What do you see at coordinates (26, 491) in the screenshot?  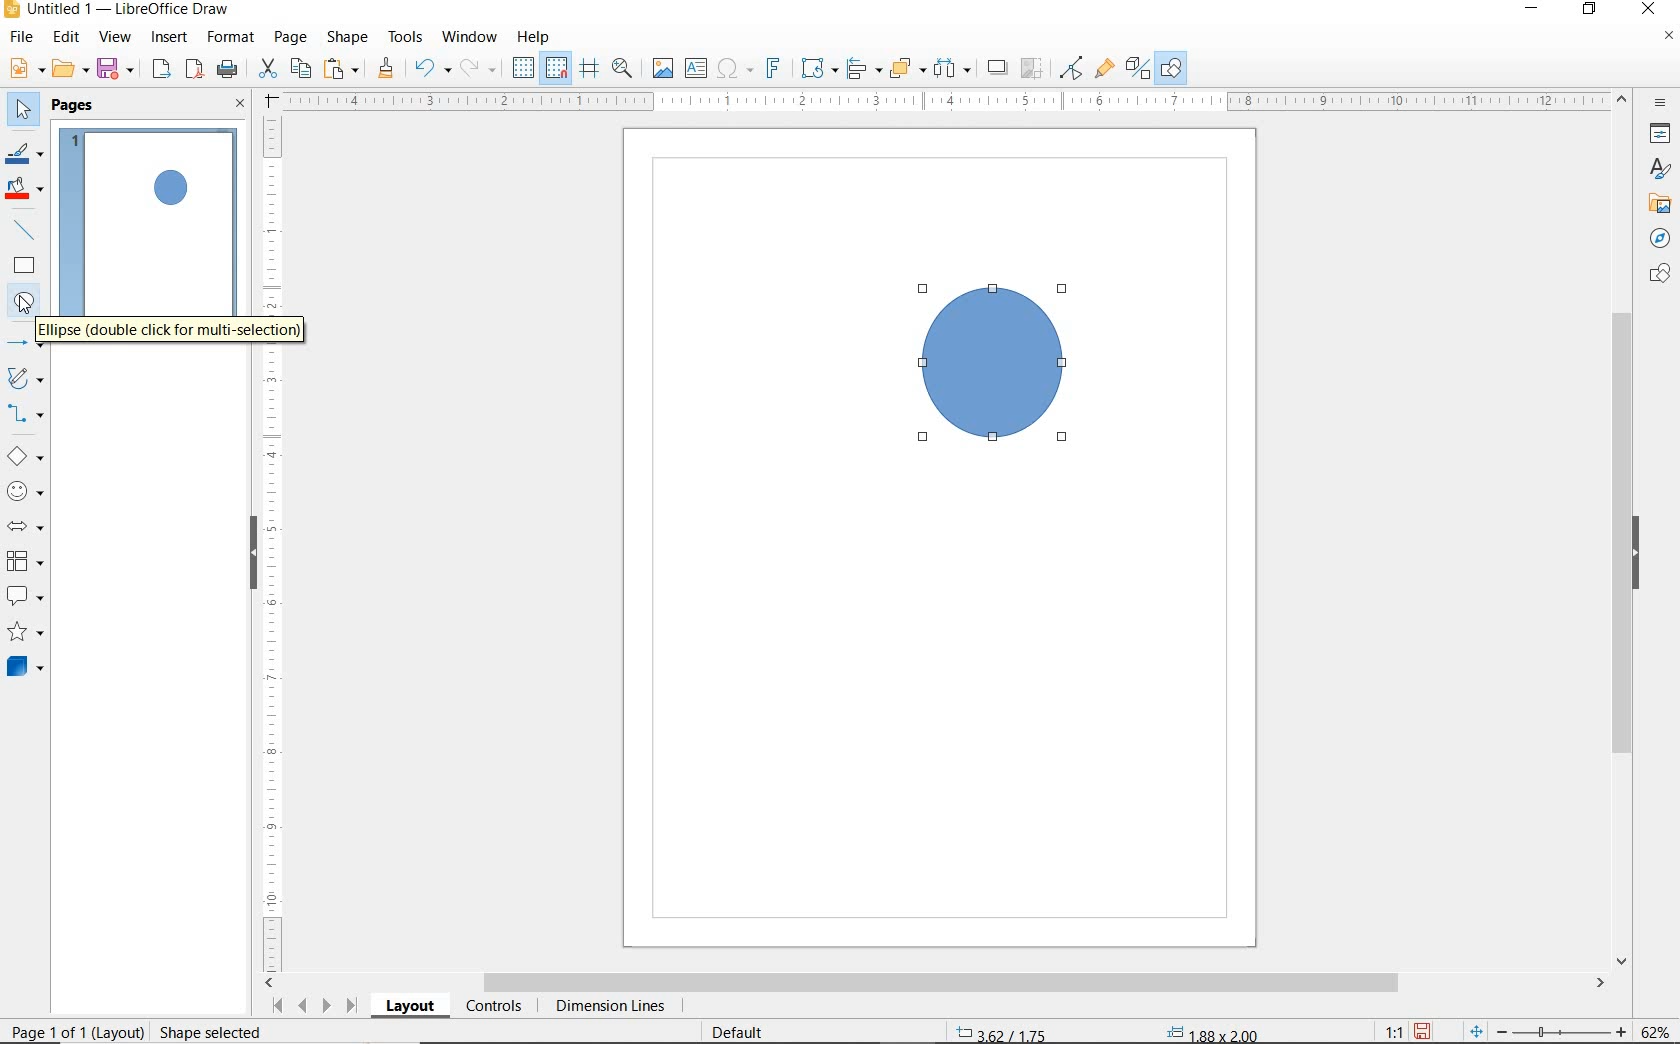 I see `SYMBOL SHAPES` at bounding box center [26, 491].